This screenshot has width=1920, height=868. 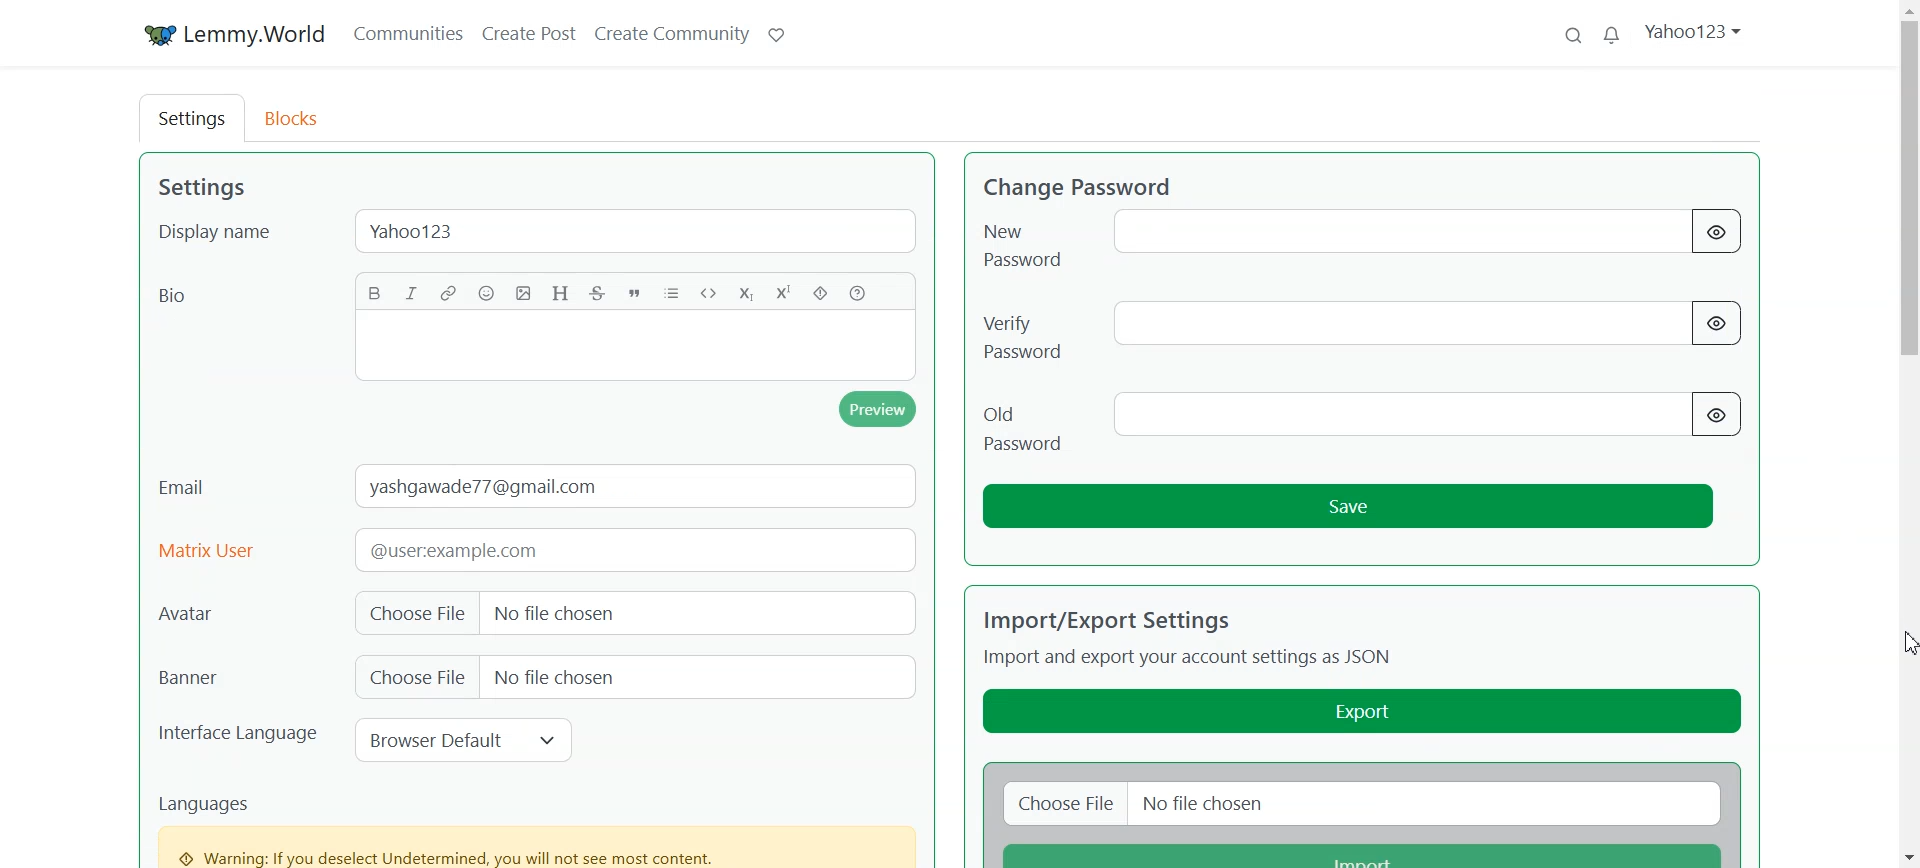 I want to click on Choose file, so click(x=1060, y=802).